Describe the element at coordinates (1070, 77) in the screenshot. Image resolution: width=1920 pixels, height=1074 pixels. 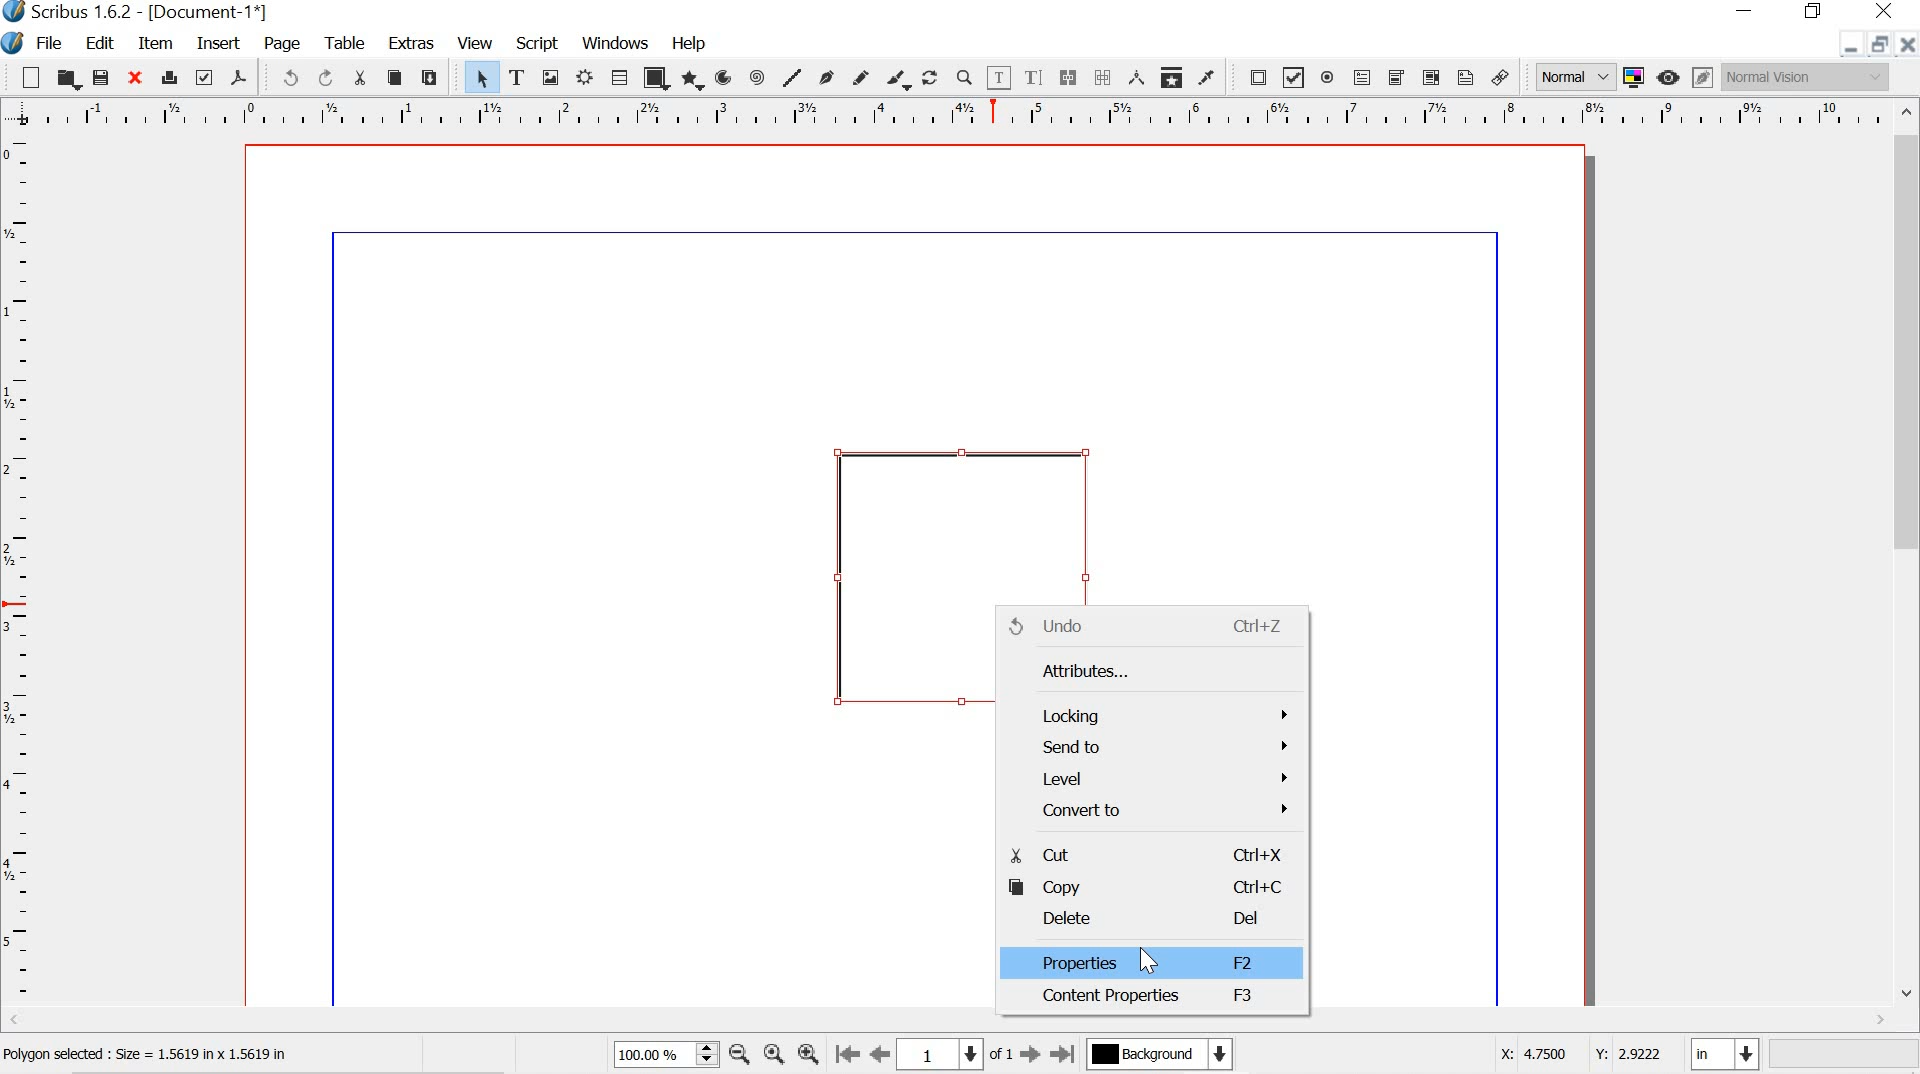
I see `link text frames` at that location.